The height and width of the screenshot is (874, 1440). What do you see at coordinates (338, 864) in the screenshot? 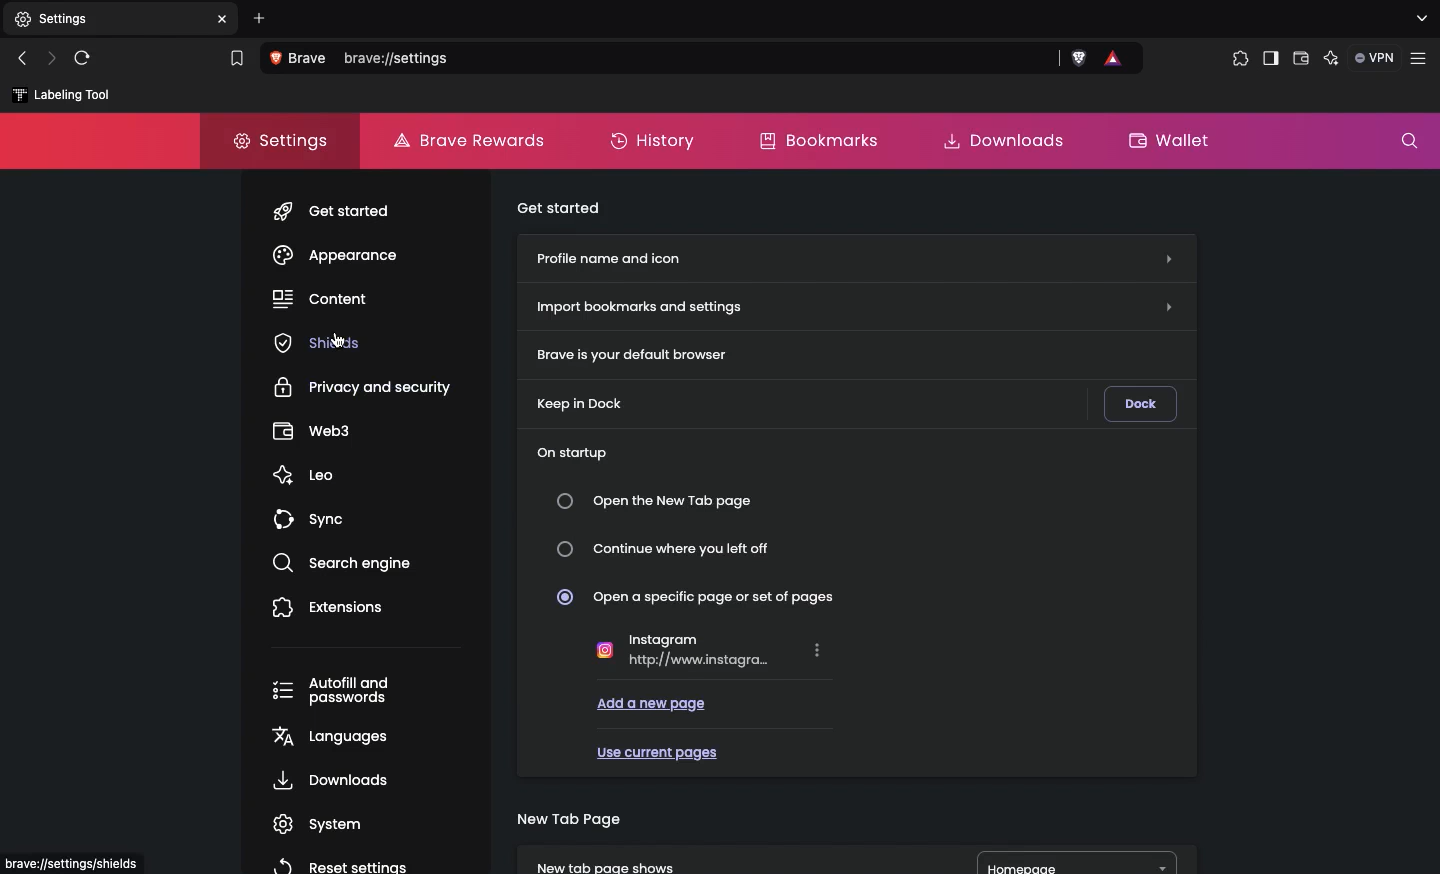
I see `Reset settings` at bounding box center [338, 864].